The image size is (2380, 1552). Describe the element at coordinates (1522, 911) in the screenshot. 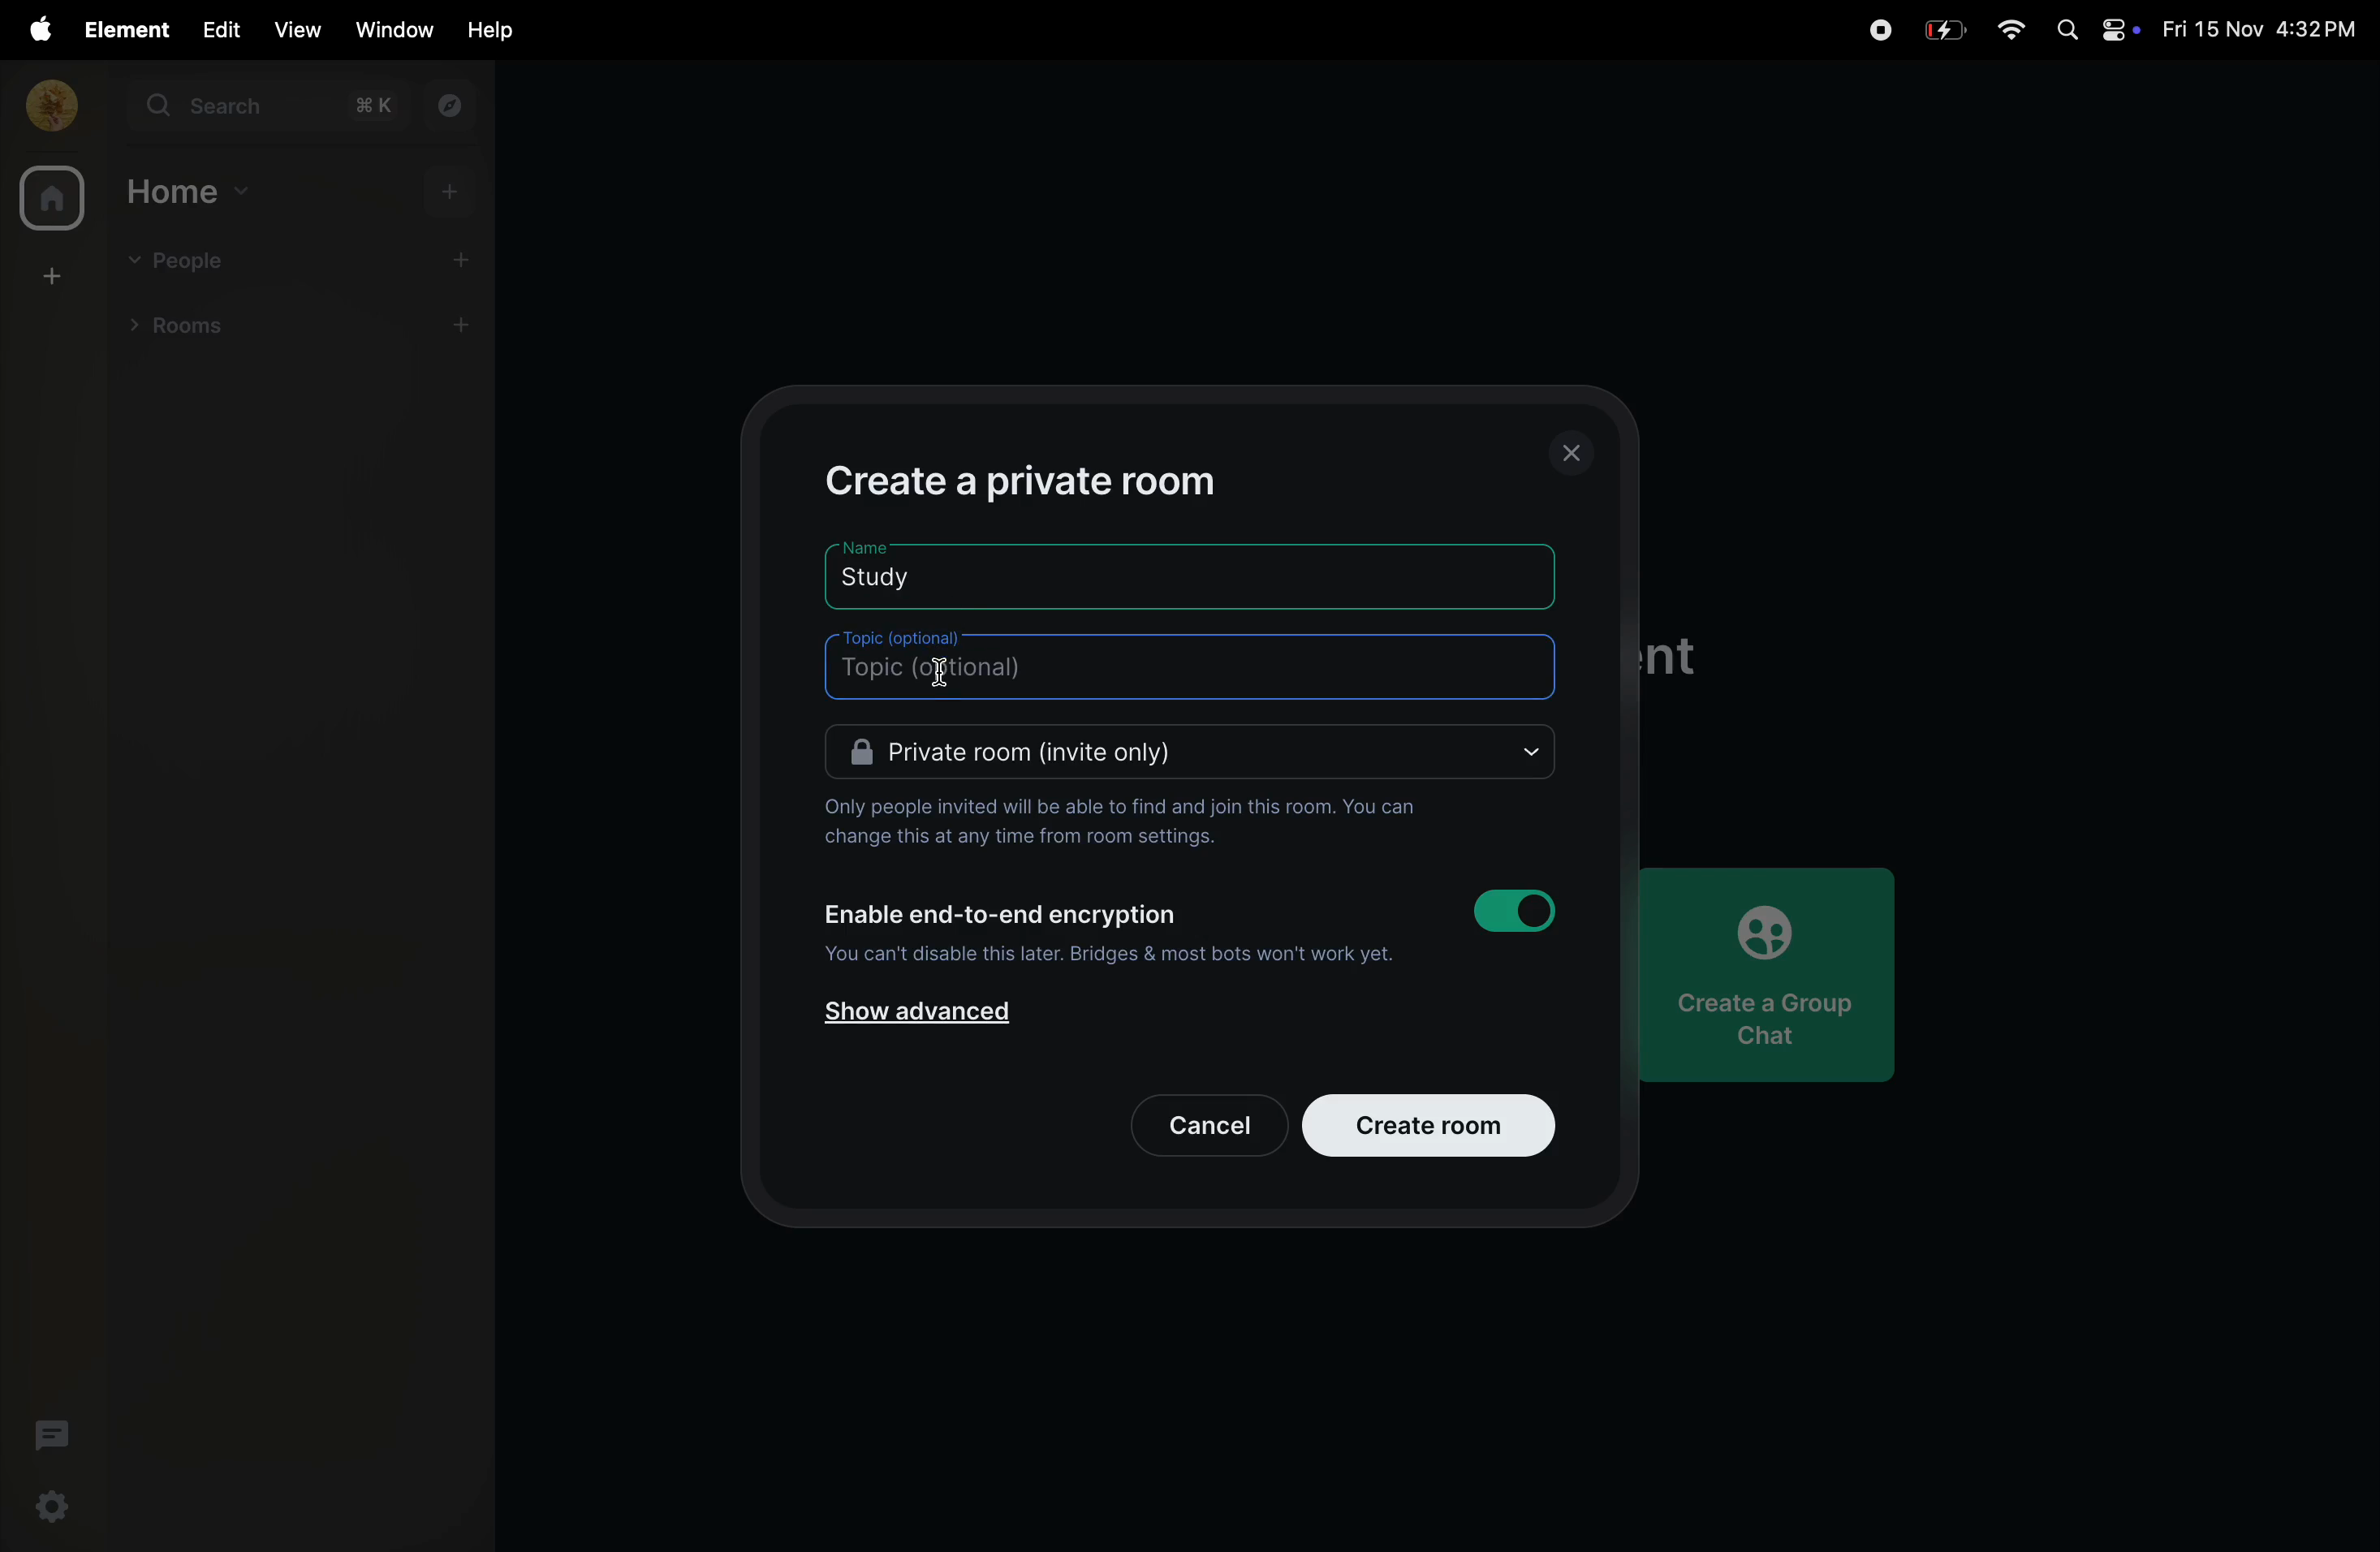

I see `toggle on` at that location.